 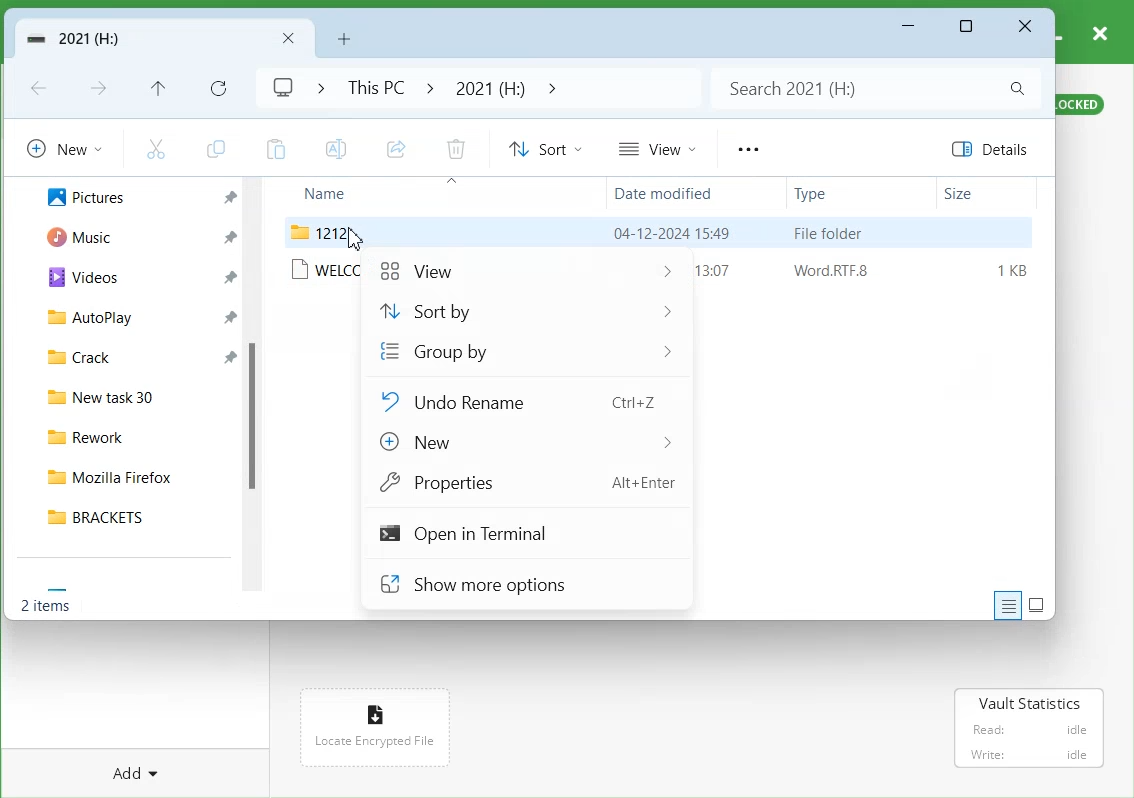 What do you see at coordinates (64, 147) in the screenshot?
I see `New` at bounding box center [64, 147].